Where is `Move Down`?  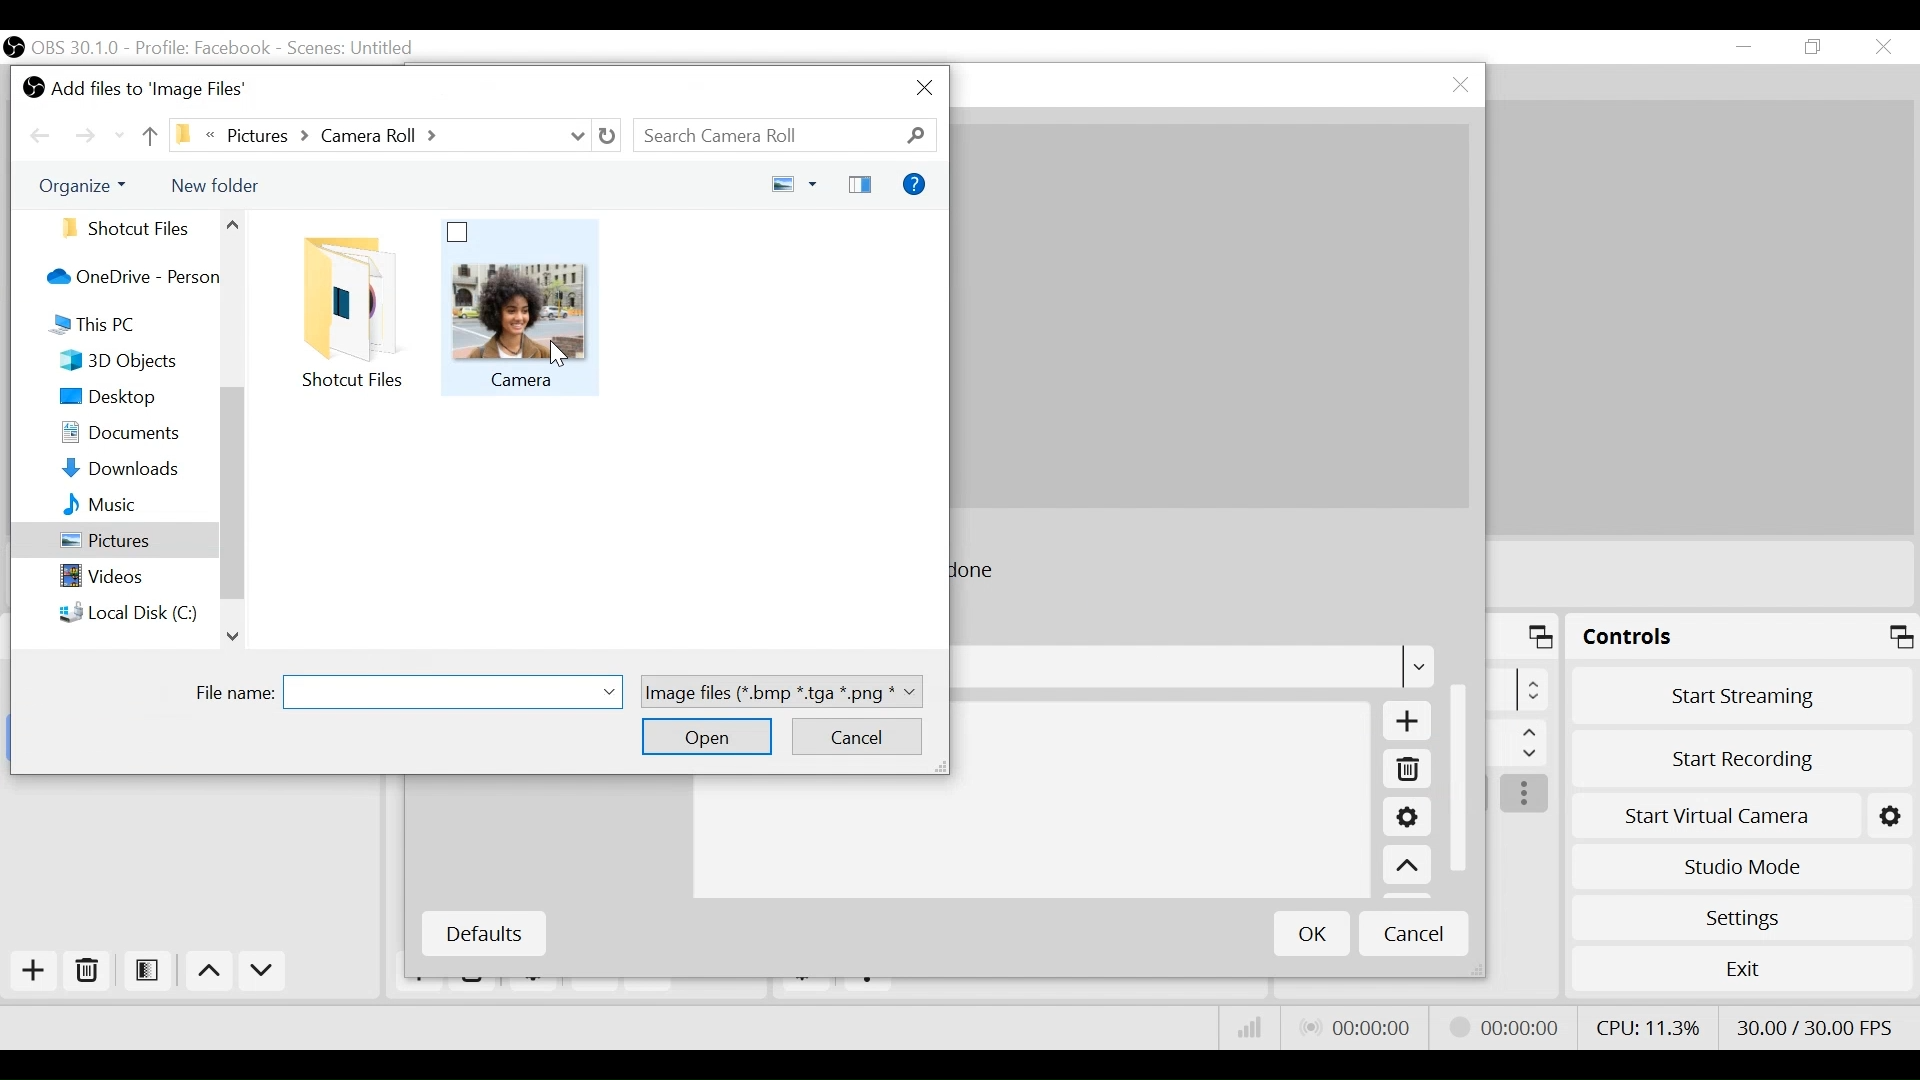
Move Down is located at coordinates (262, 974).